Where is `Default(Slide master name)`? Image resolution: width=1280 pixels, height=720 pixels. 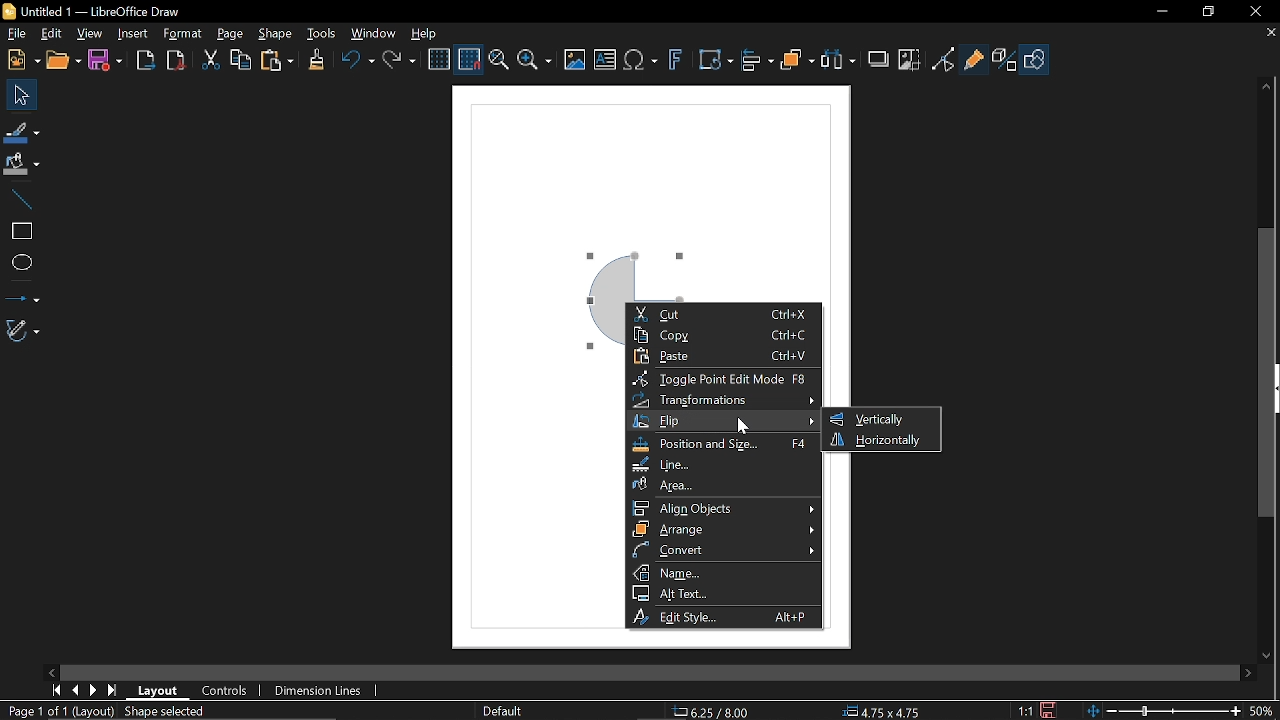 Default(Slide master name) is located at coordinates (506, 711).